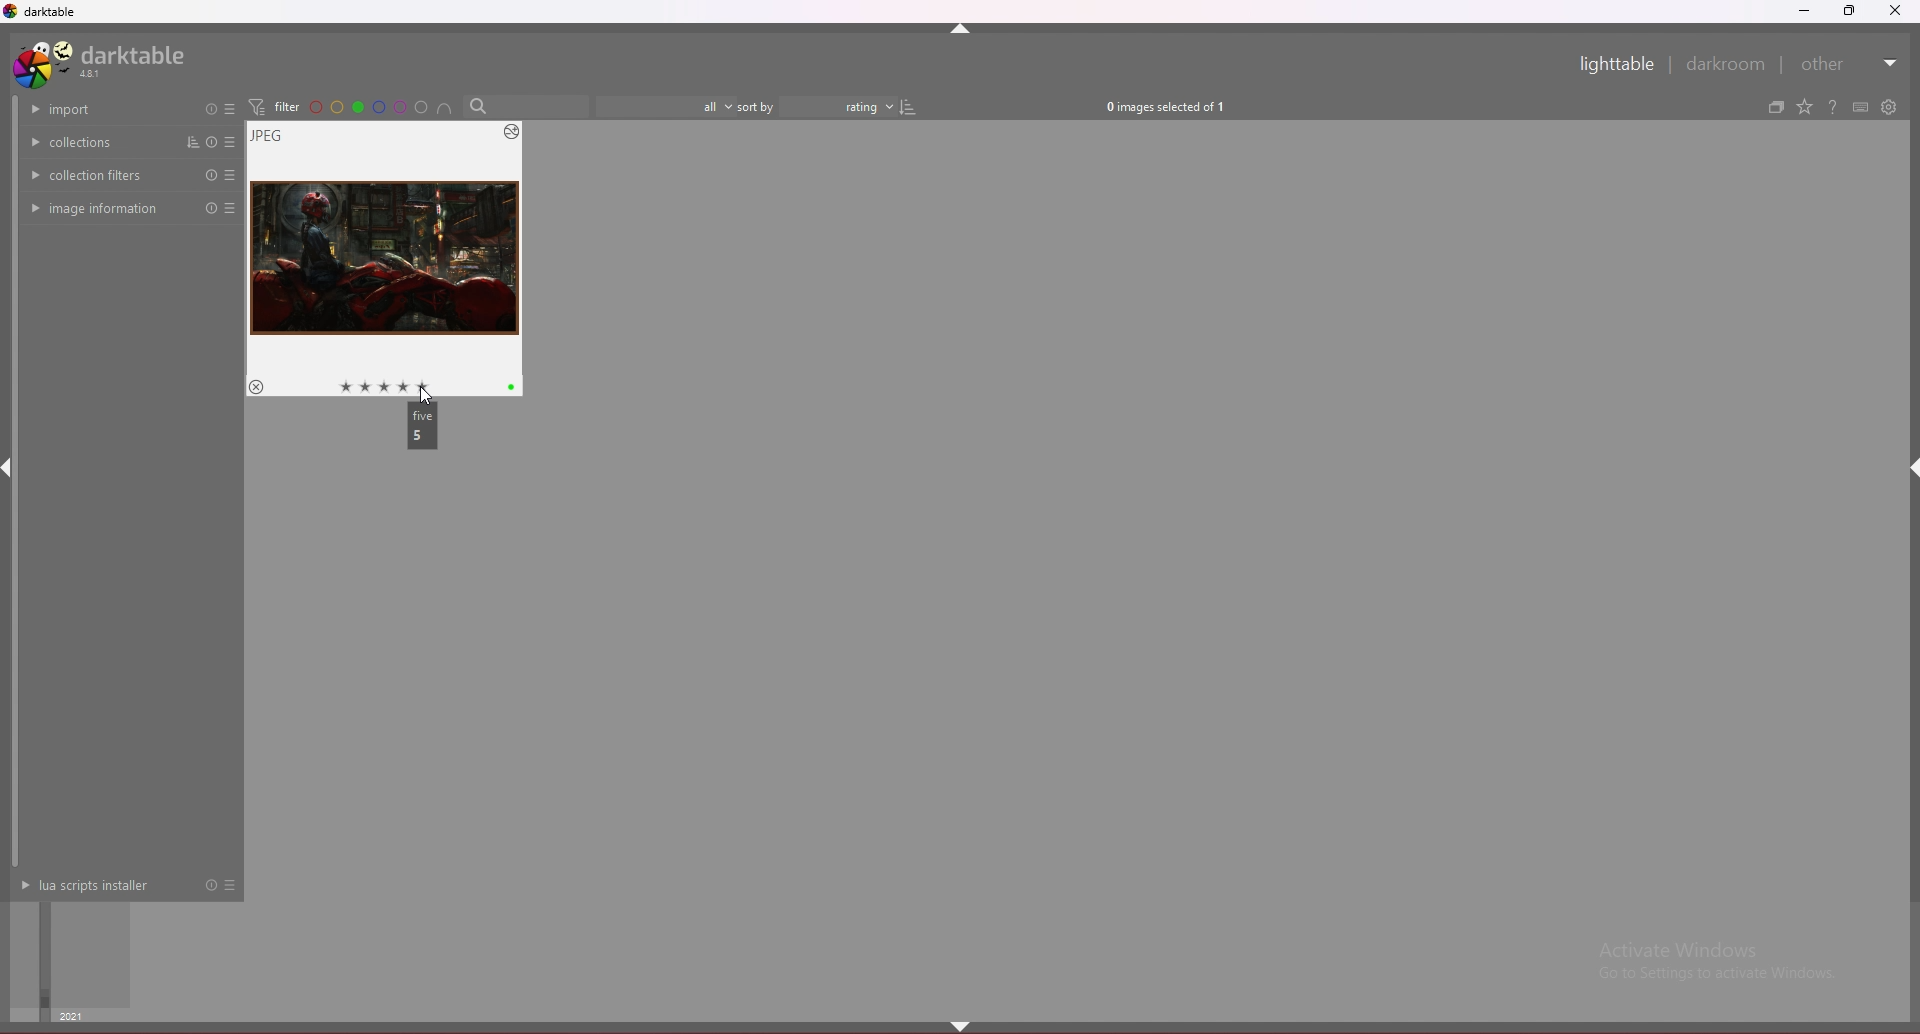  What do you see at coordinates (1889, 108) in the screenshot?
I see `show global preferences` at bounding box center [1889, 108].